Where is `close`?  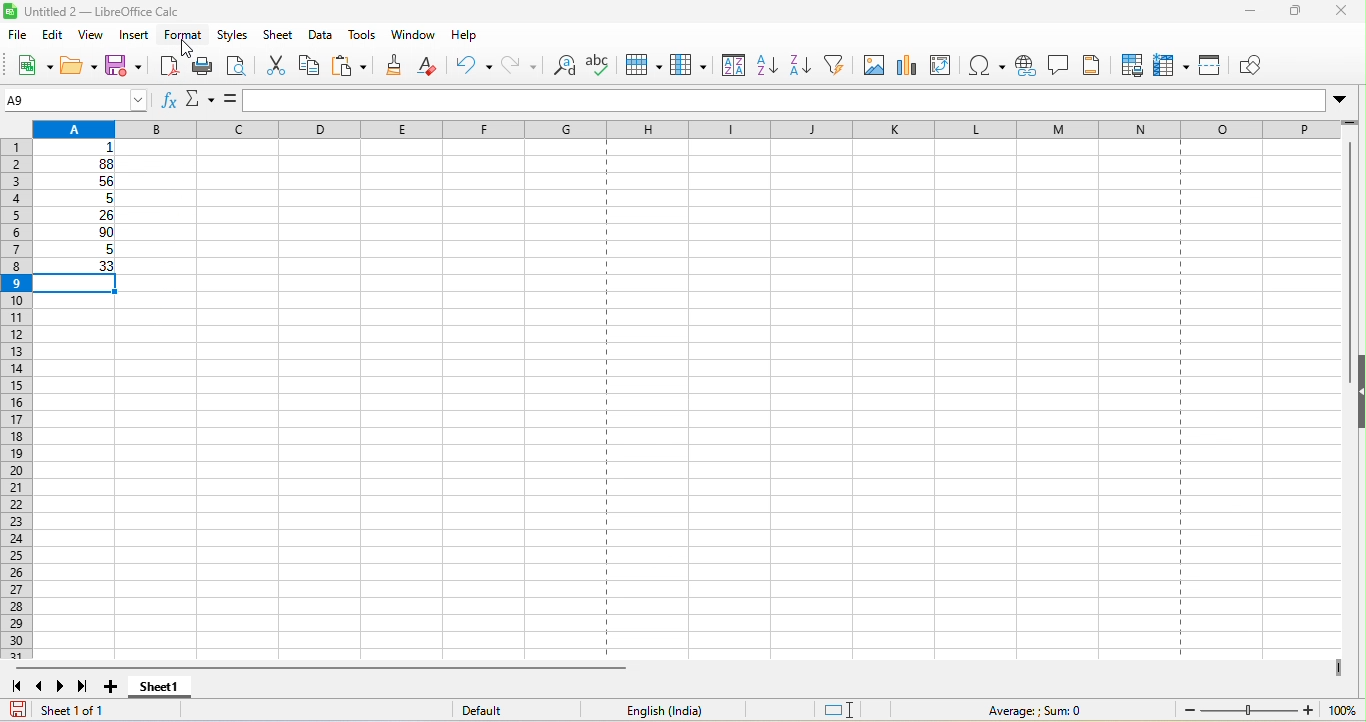 close is located at coordinates (1342, 13).